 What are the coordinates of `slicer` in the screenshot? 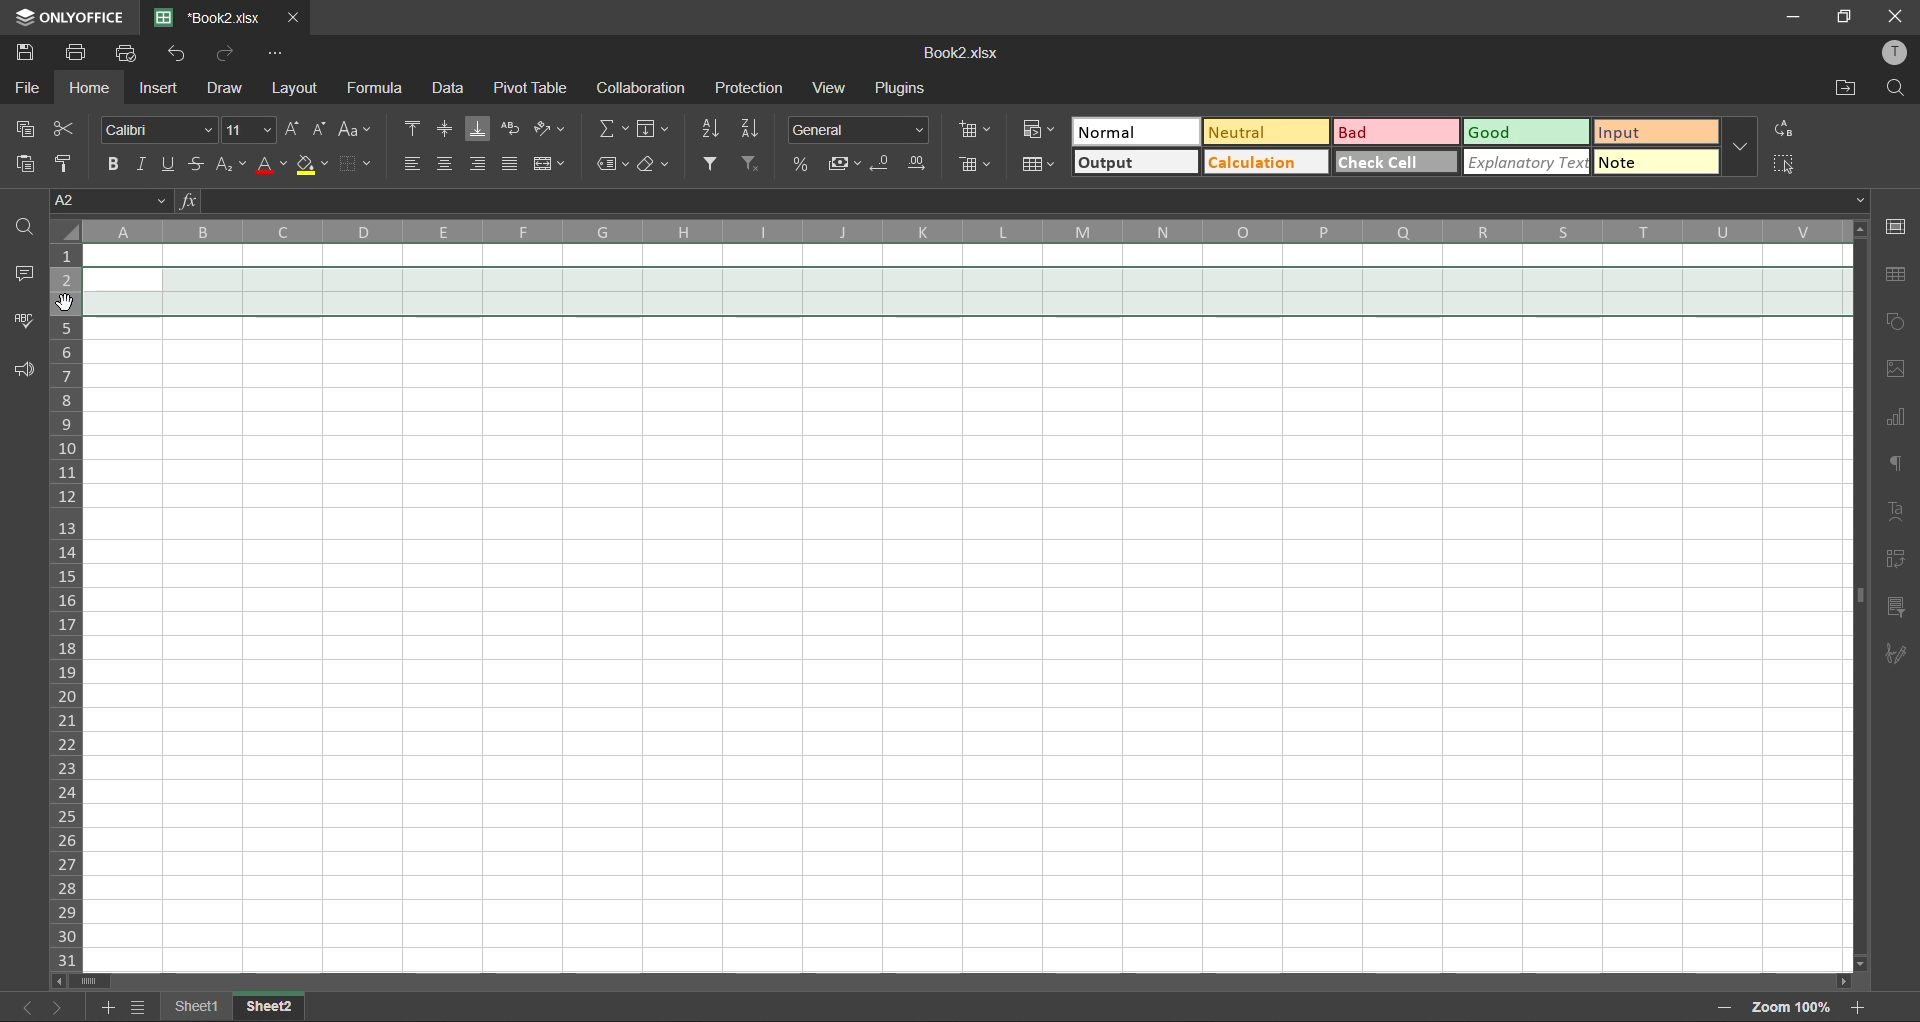 It's located at (1896, 607).